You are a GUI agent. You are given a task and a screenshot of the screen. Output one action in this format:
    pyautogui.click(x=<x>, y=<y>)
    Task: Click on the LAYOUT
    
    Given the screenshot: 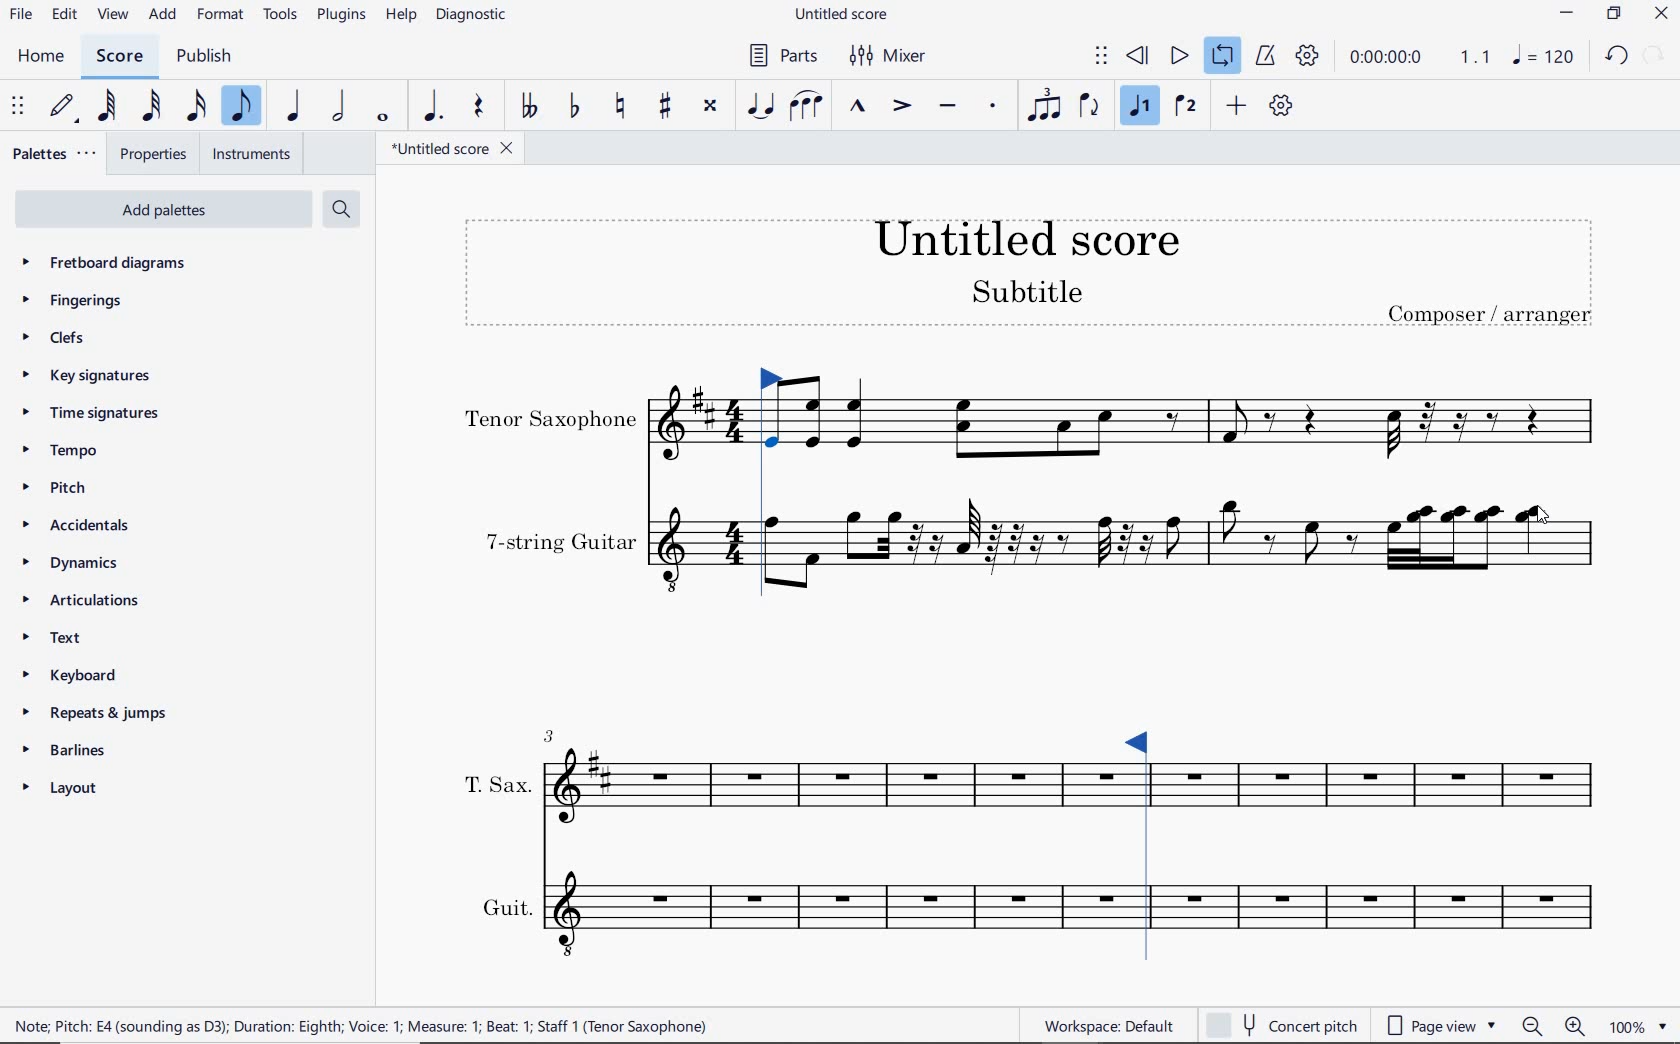 What is the action you would take?
    pyautogui.click(x=59, y=790)
    